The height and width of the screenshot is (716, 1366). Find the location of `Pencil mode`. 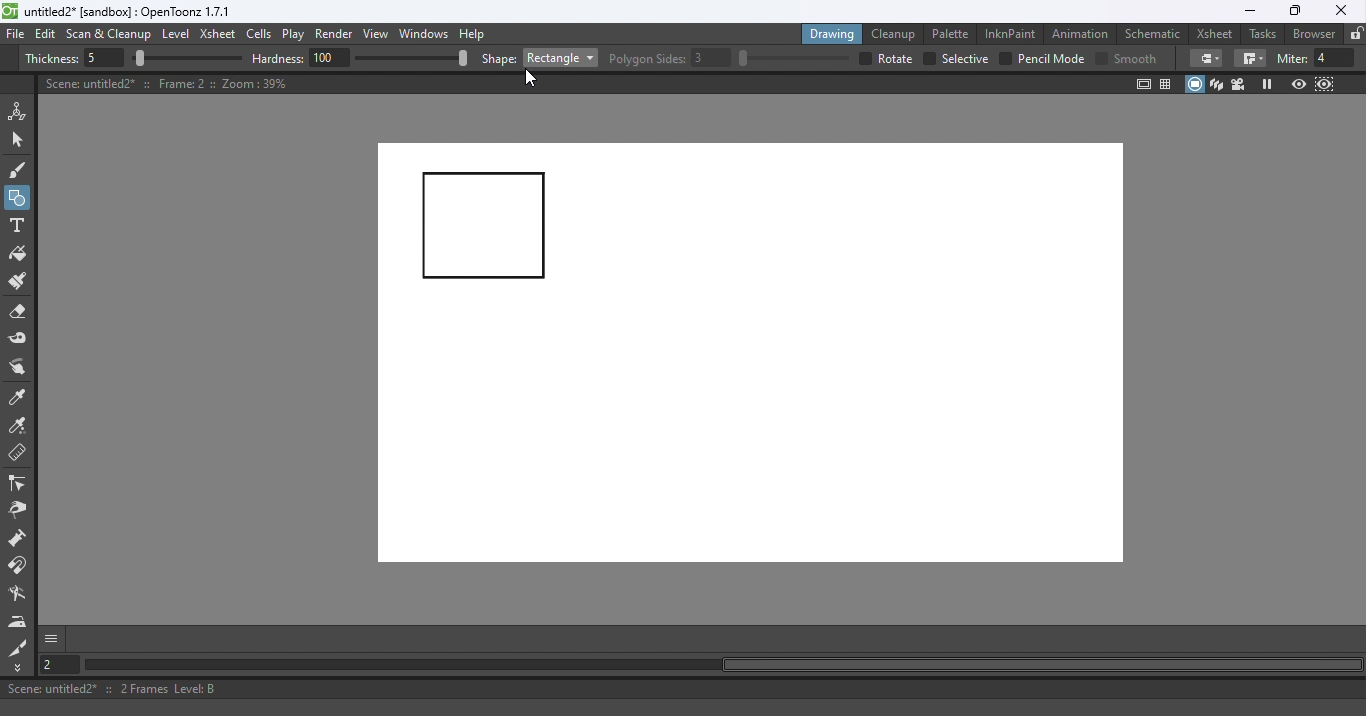

Pencil mode is located at coordinates (1050, 59).